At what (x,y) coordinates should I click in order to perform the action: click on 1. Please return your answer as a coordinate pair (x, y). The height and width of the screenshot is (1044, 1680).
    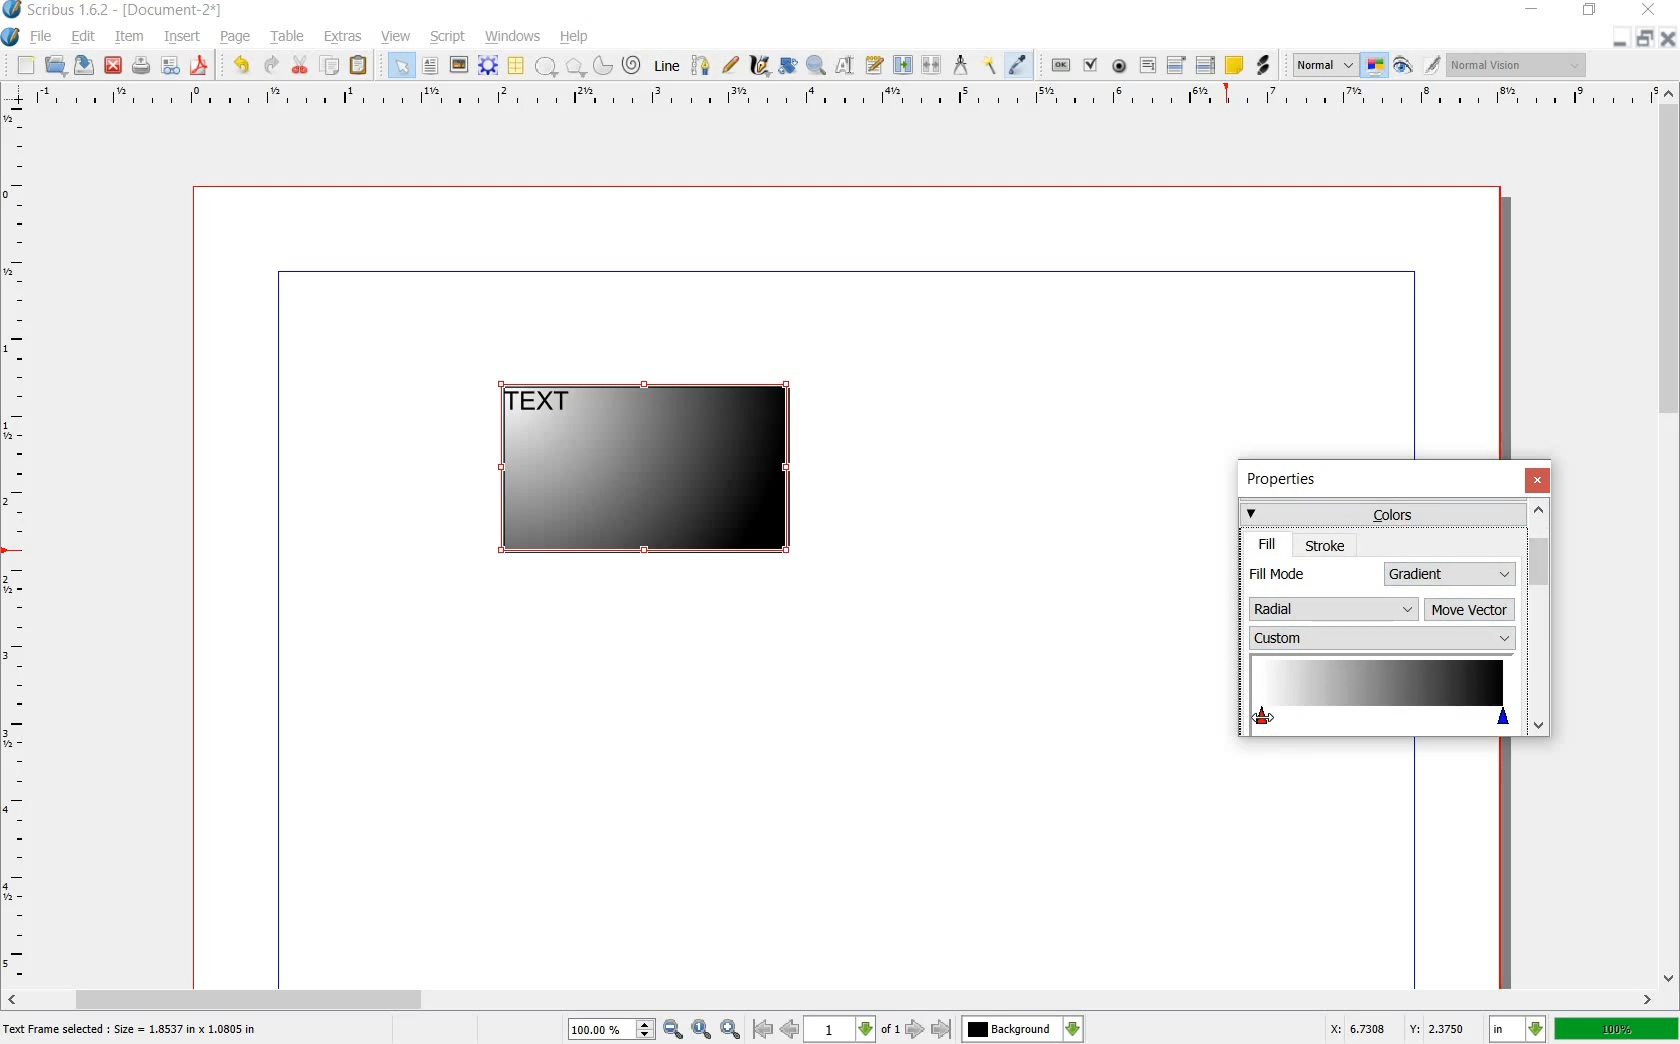
    Looking at the image, I should click on (838, 1030).